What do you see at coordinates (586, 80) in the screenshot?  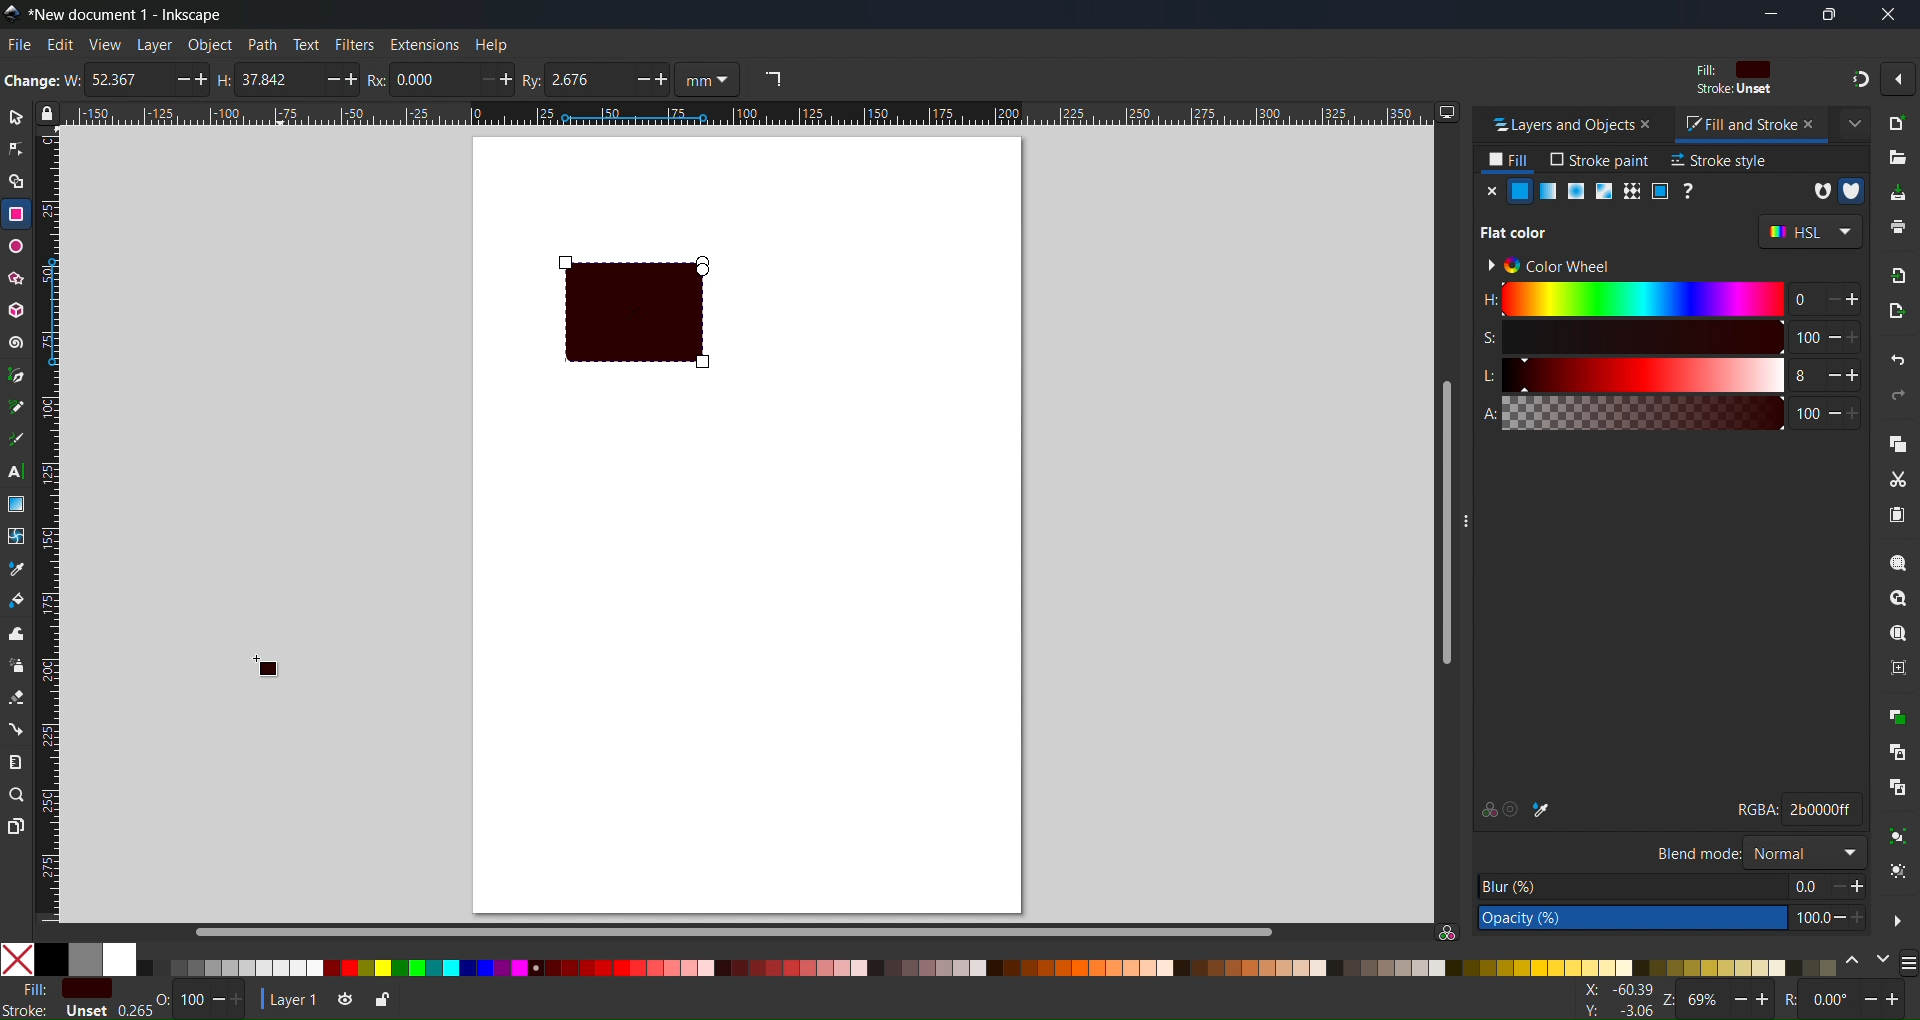 I see `Vertical radius of rounded corner 2.676` at bounding box center [586, 80].